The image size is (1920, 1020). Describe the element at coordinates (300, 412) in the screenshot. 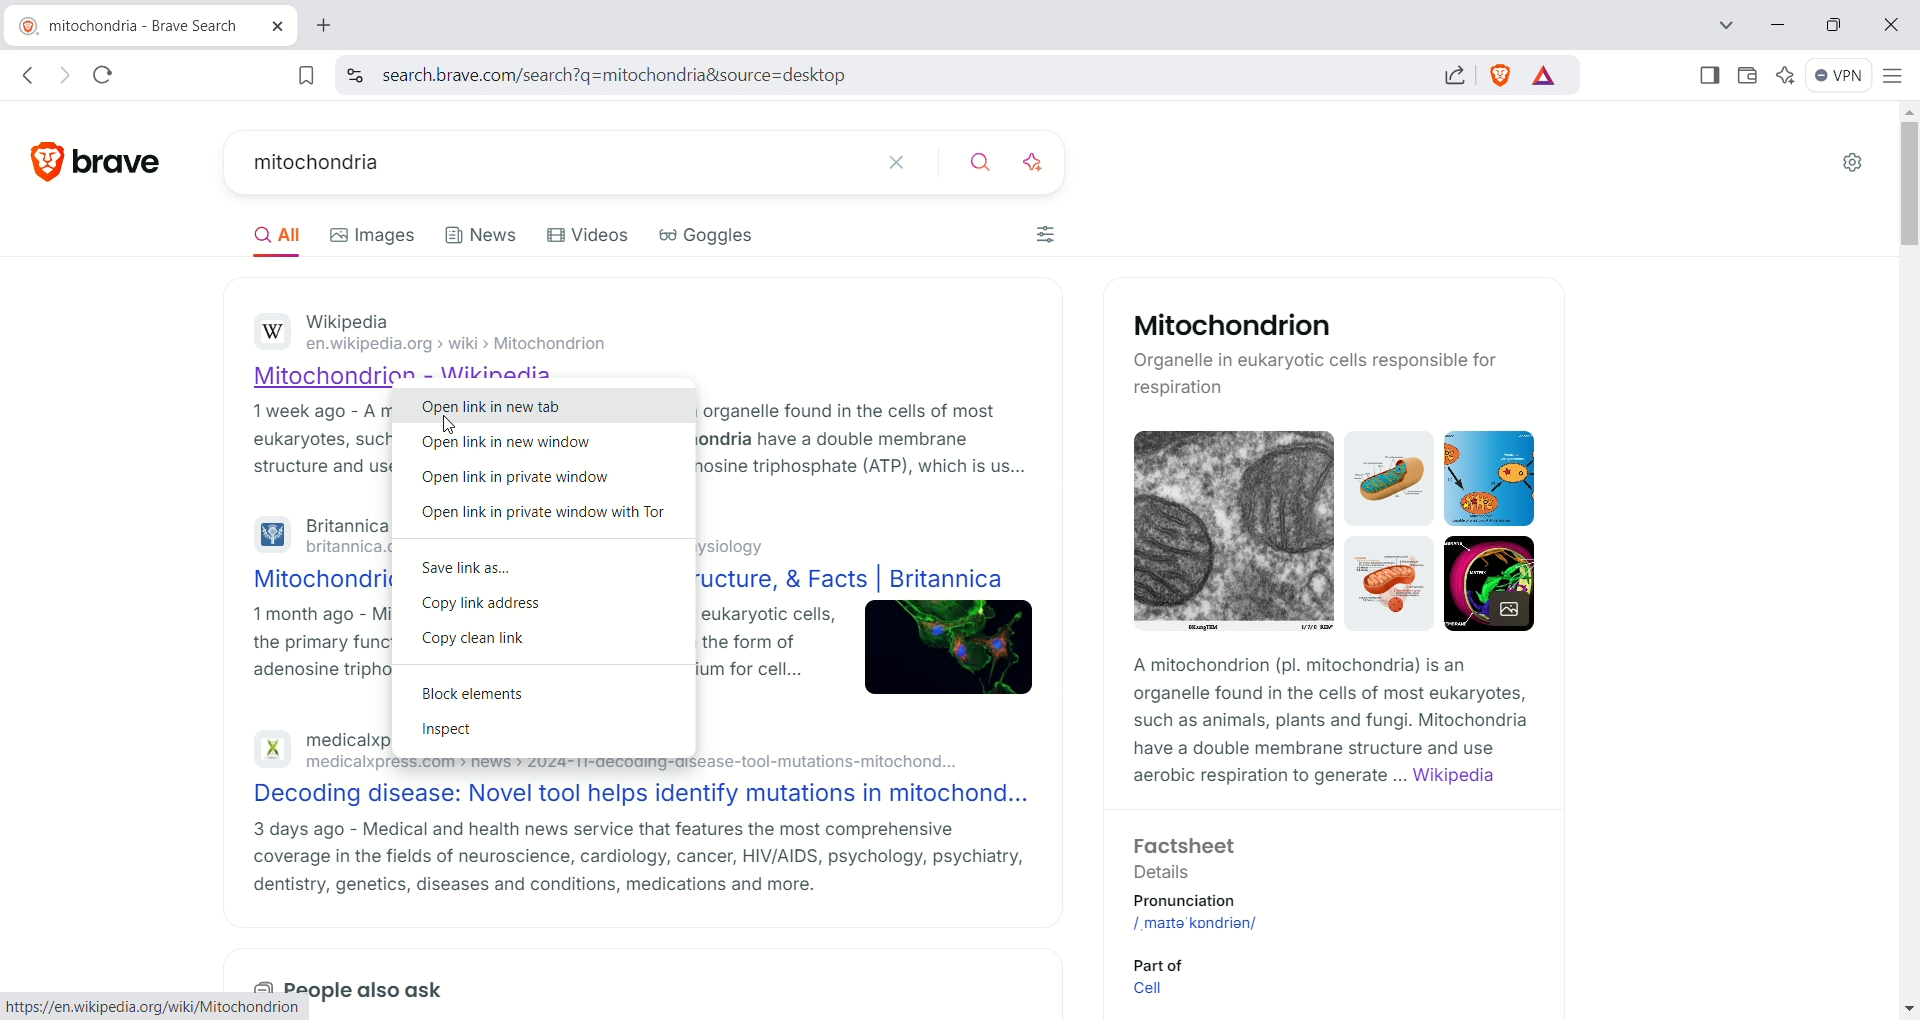

I see `1 week ago` at that location.